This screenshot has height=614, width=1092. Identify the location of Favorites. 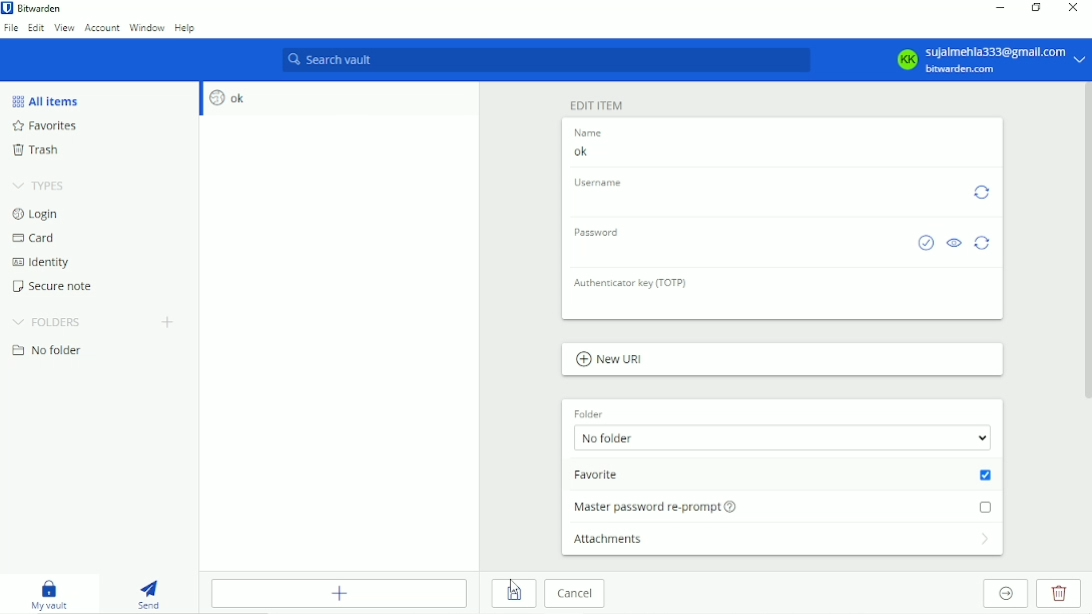
(56, 126).